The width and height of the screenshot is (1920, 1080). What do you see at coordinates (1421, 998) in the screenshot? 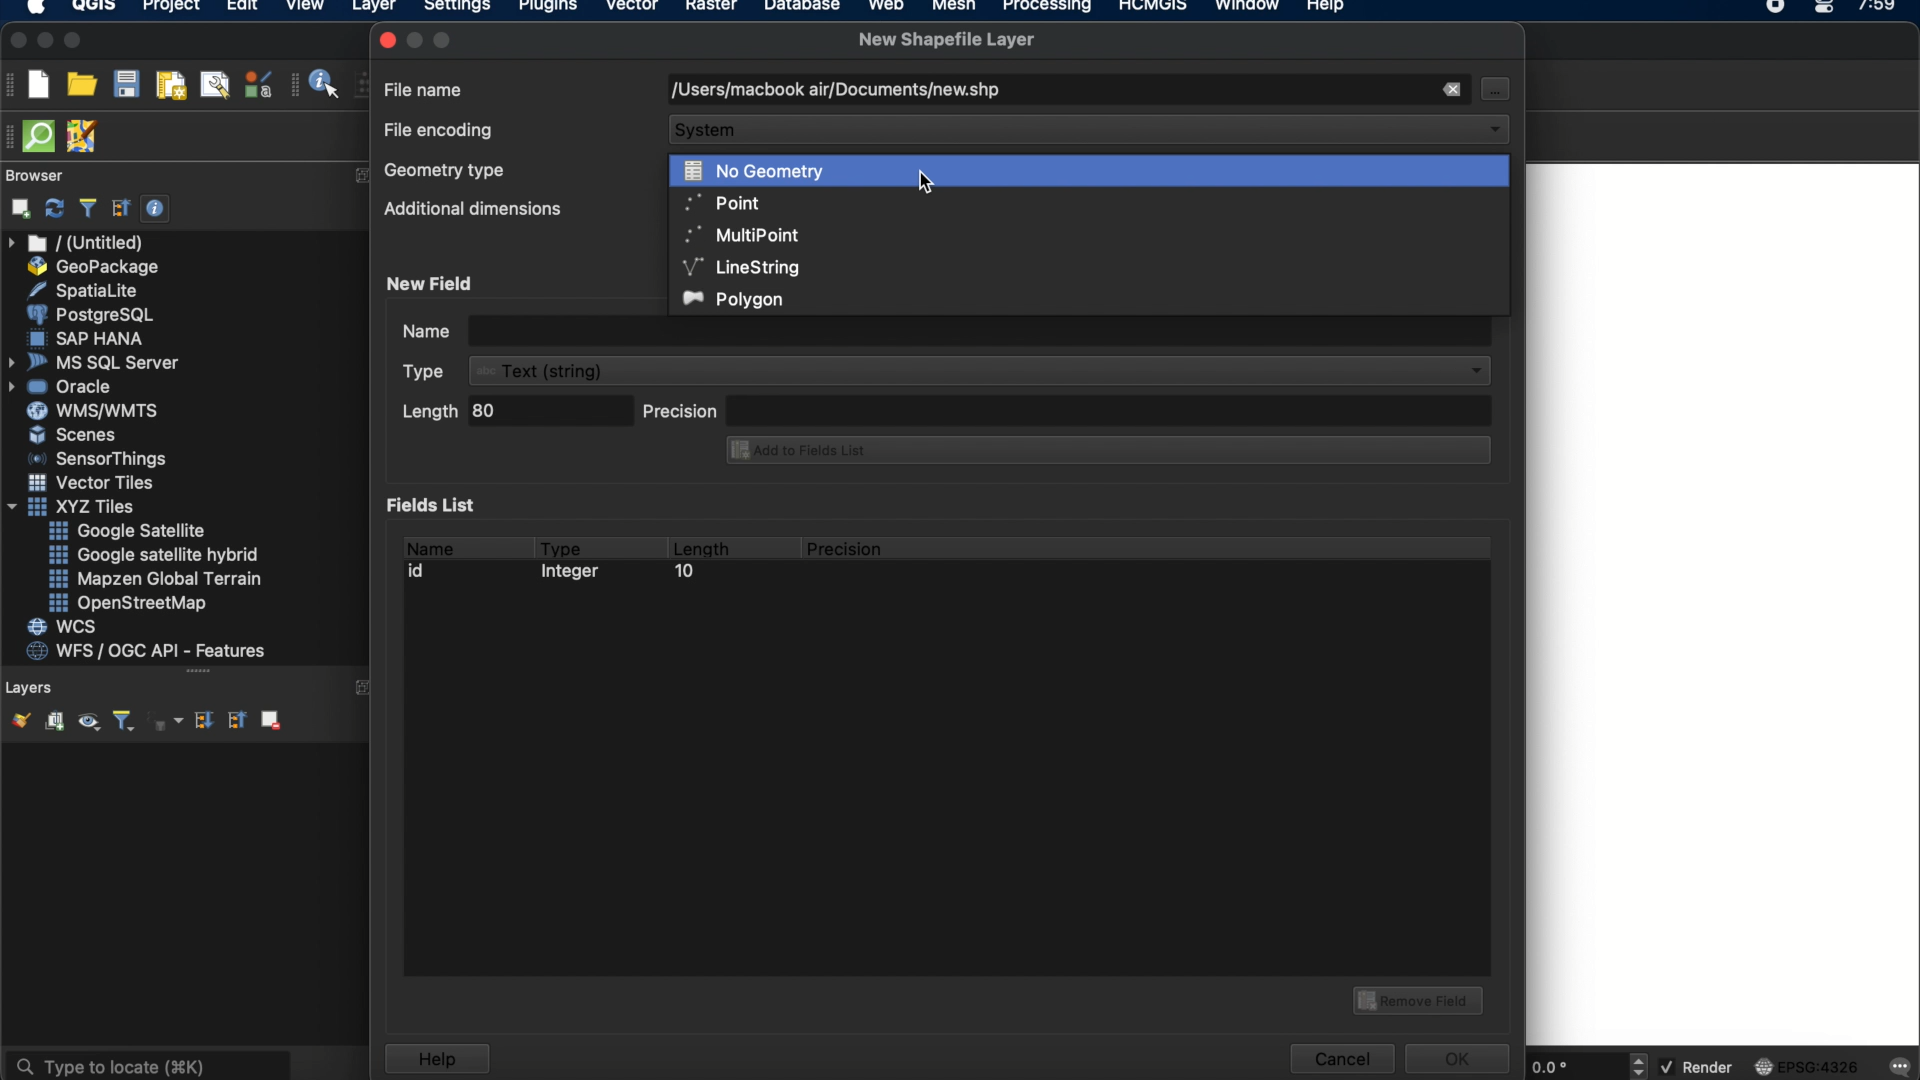
I see `remove field` at bounding box center [1421, 998].